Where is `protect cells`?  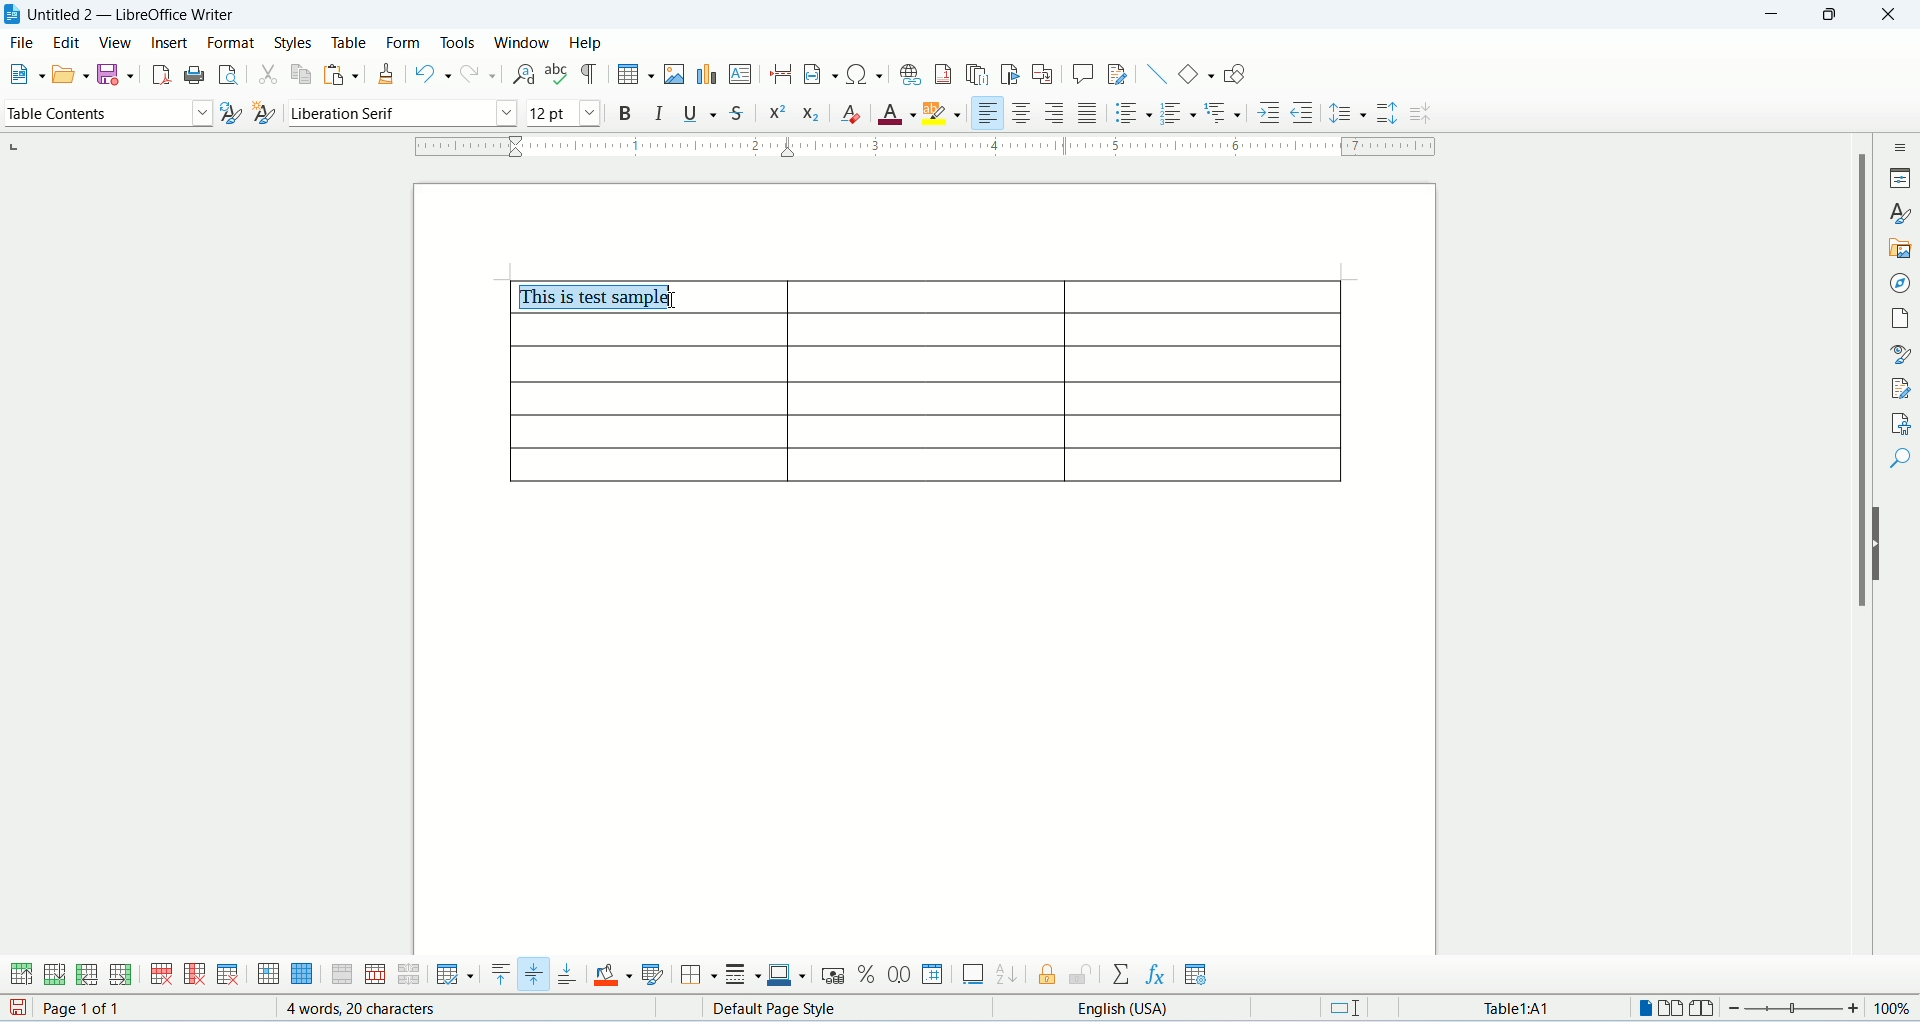
protect cells is located at coordinates (1051, 976).